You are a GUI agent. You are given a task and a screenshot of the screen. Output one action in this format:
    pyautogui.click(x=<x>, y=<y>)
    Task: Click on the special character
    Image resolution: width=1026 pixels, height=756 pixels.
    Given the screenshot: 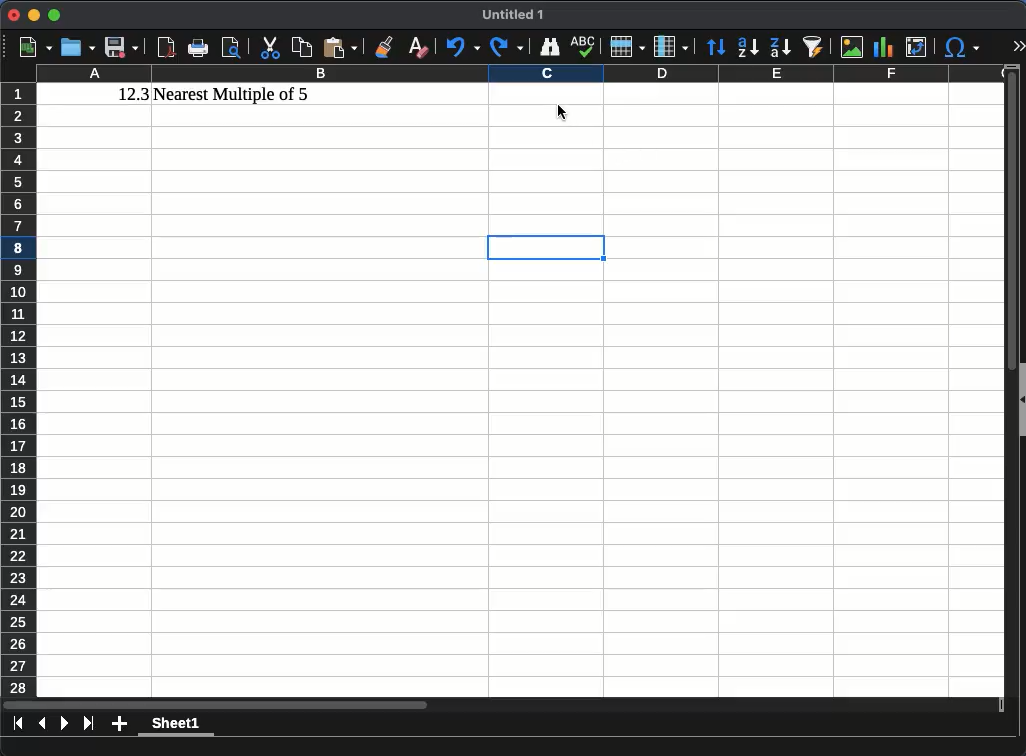 What is the action you would take?
    pyautogui.click(x=961, y=47)
    